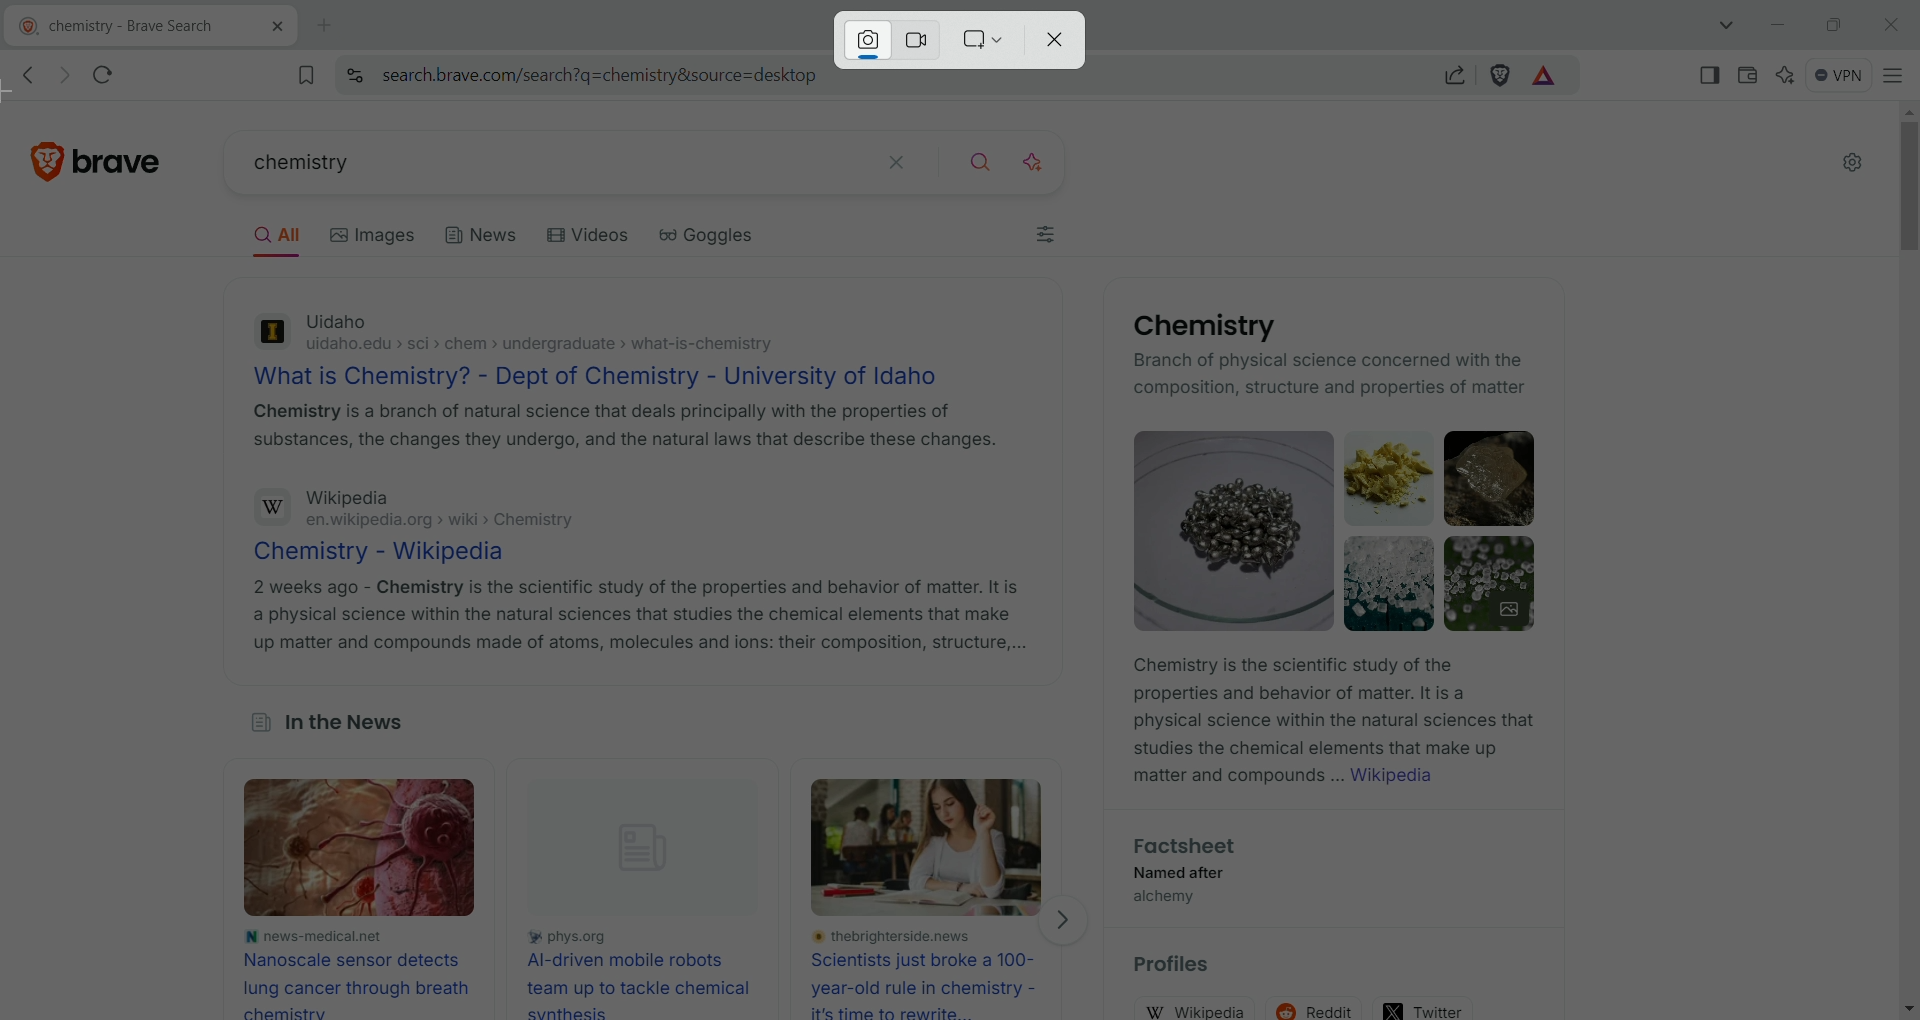 Image resolution: width=1920 pixels, height=1020 pixels. Describe the element at coordinates (284, 238) in the screenshot. I see `All` at that location.